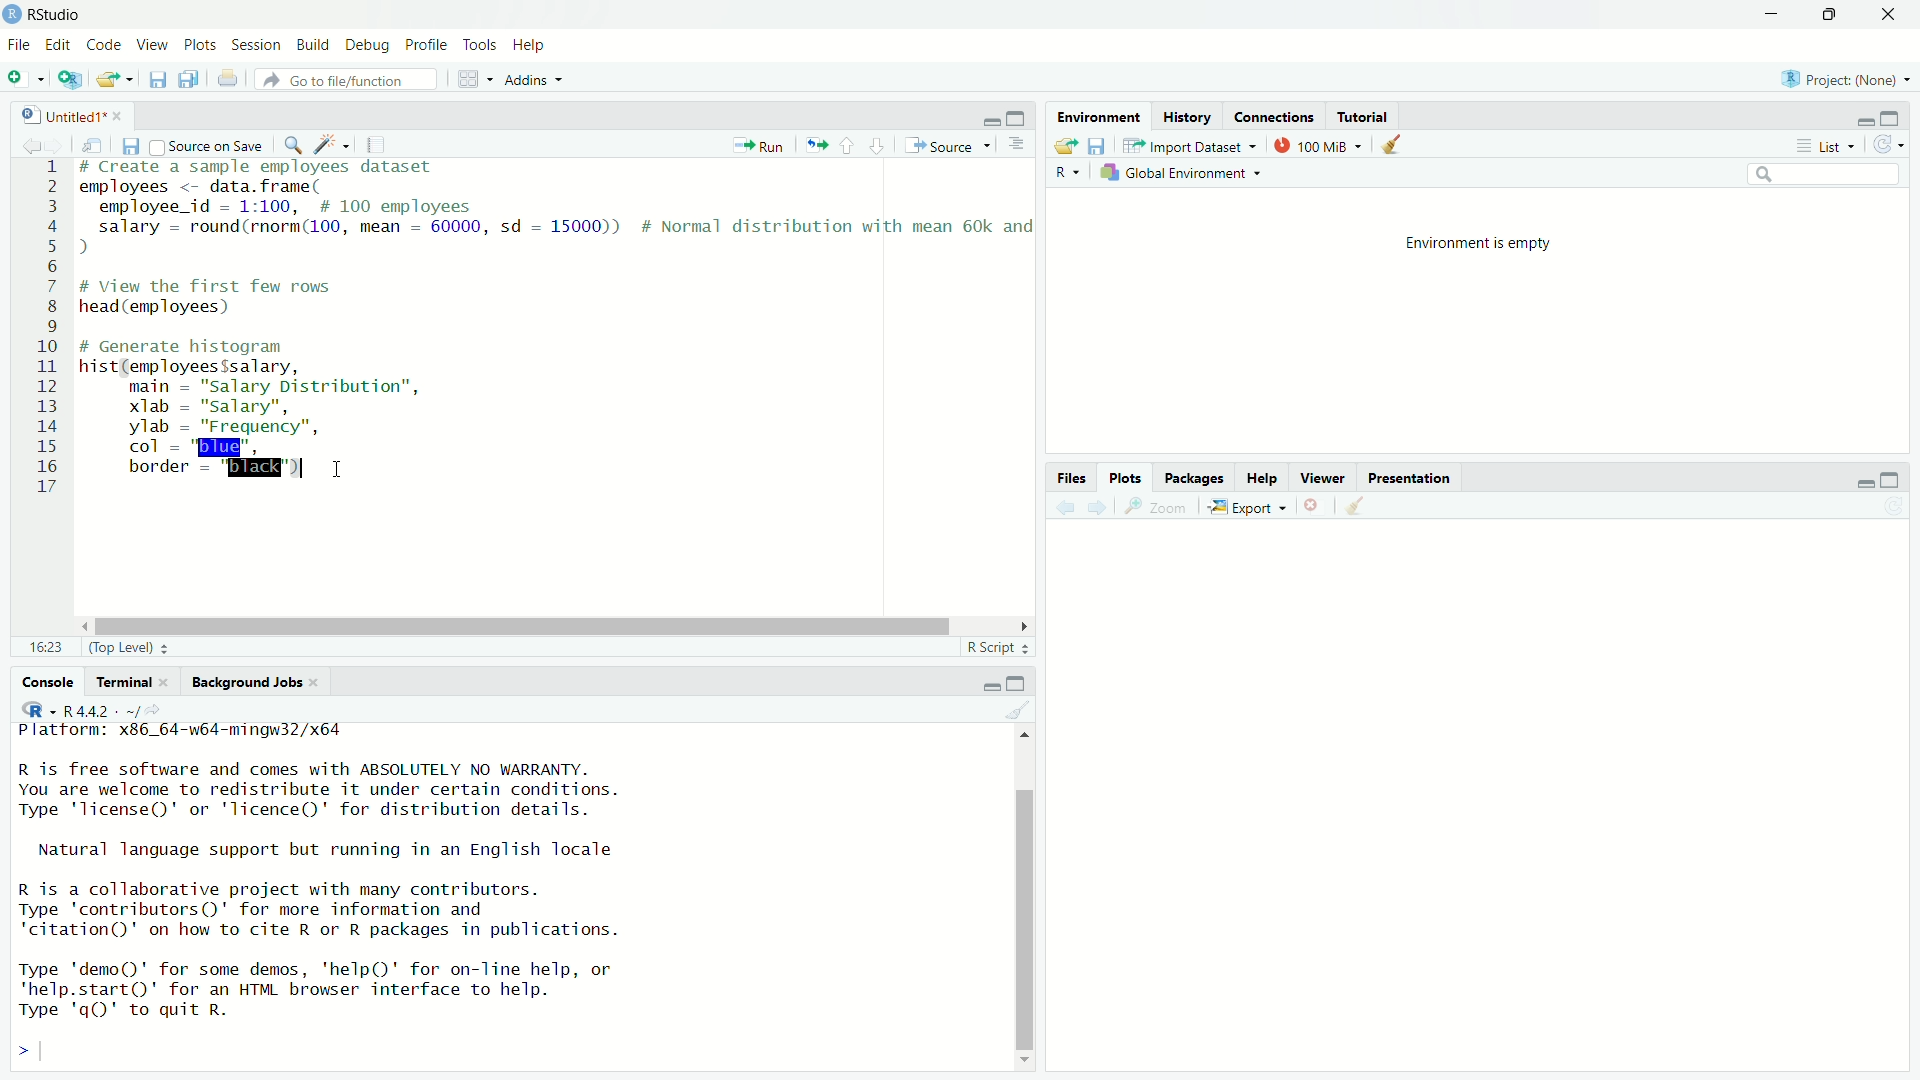 This screenshot has height=1080, width=1920. What do you see at coordinates (878, 144) in the screenshot?
I see `down` at bounding box center [878, 144].